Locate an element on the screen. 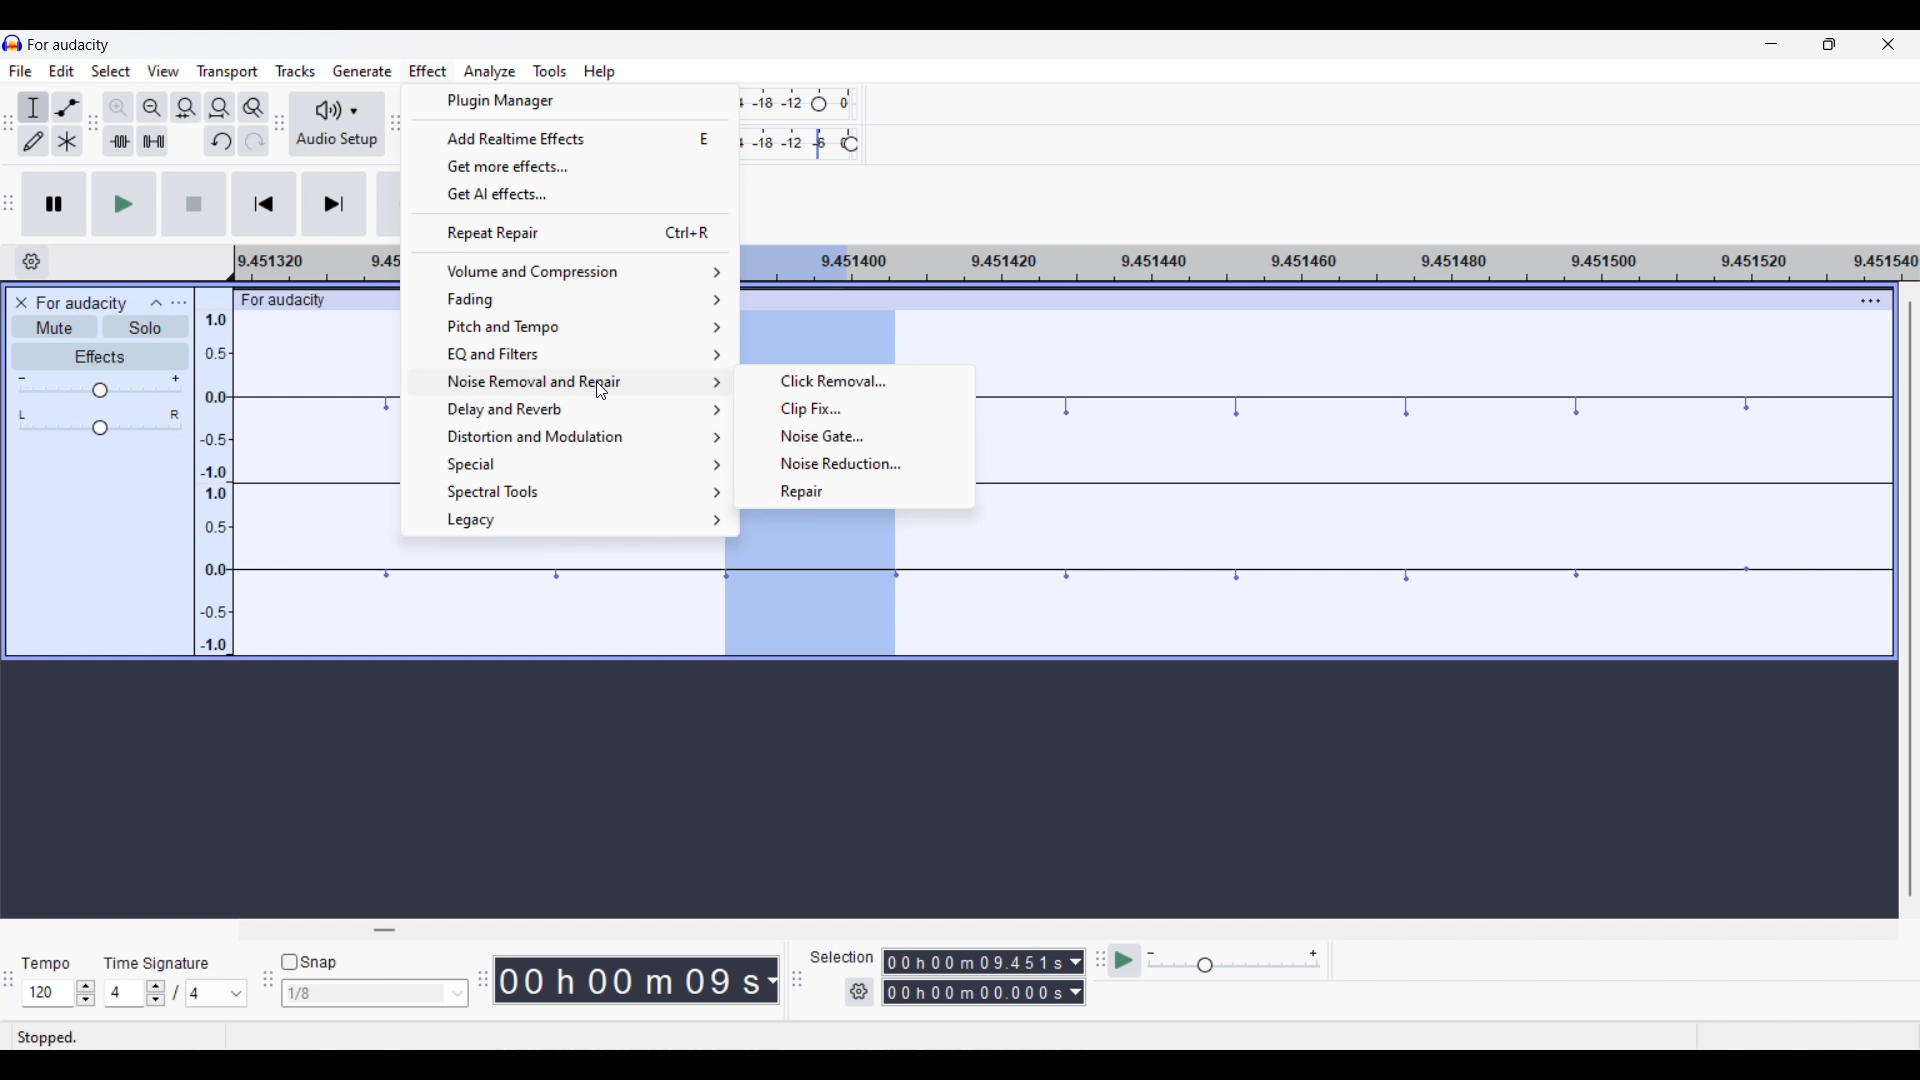 This screenshot has height=1080, width=1920. Special options is located at coordinates (571, 464).